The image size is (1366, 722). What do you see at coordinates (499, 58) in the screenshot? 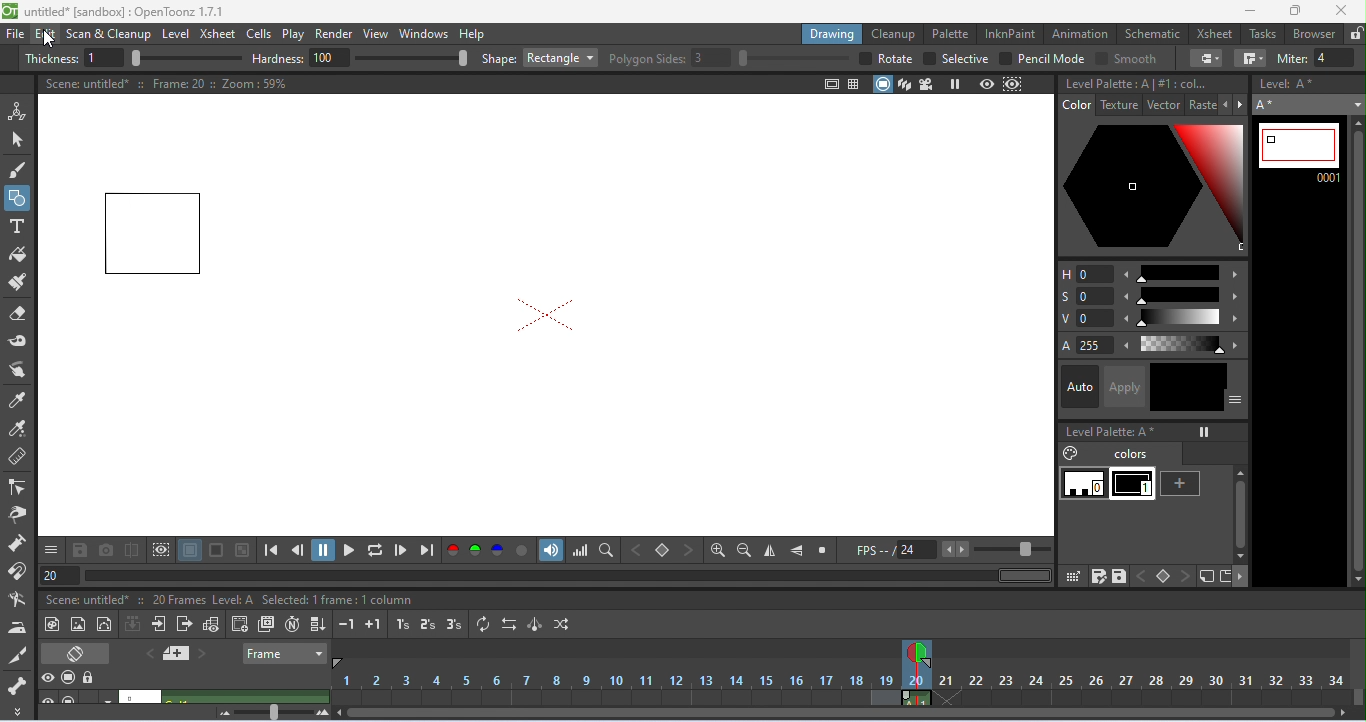
I see `shape` at bounding box center [499, 58].